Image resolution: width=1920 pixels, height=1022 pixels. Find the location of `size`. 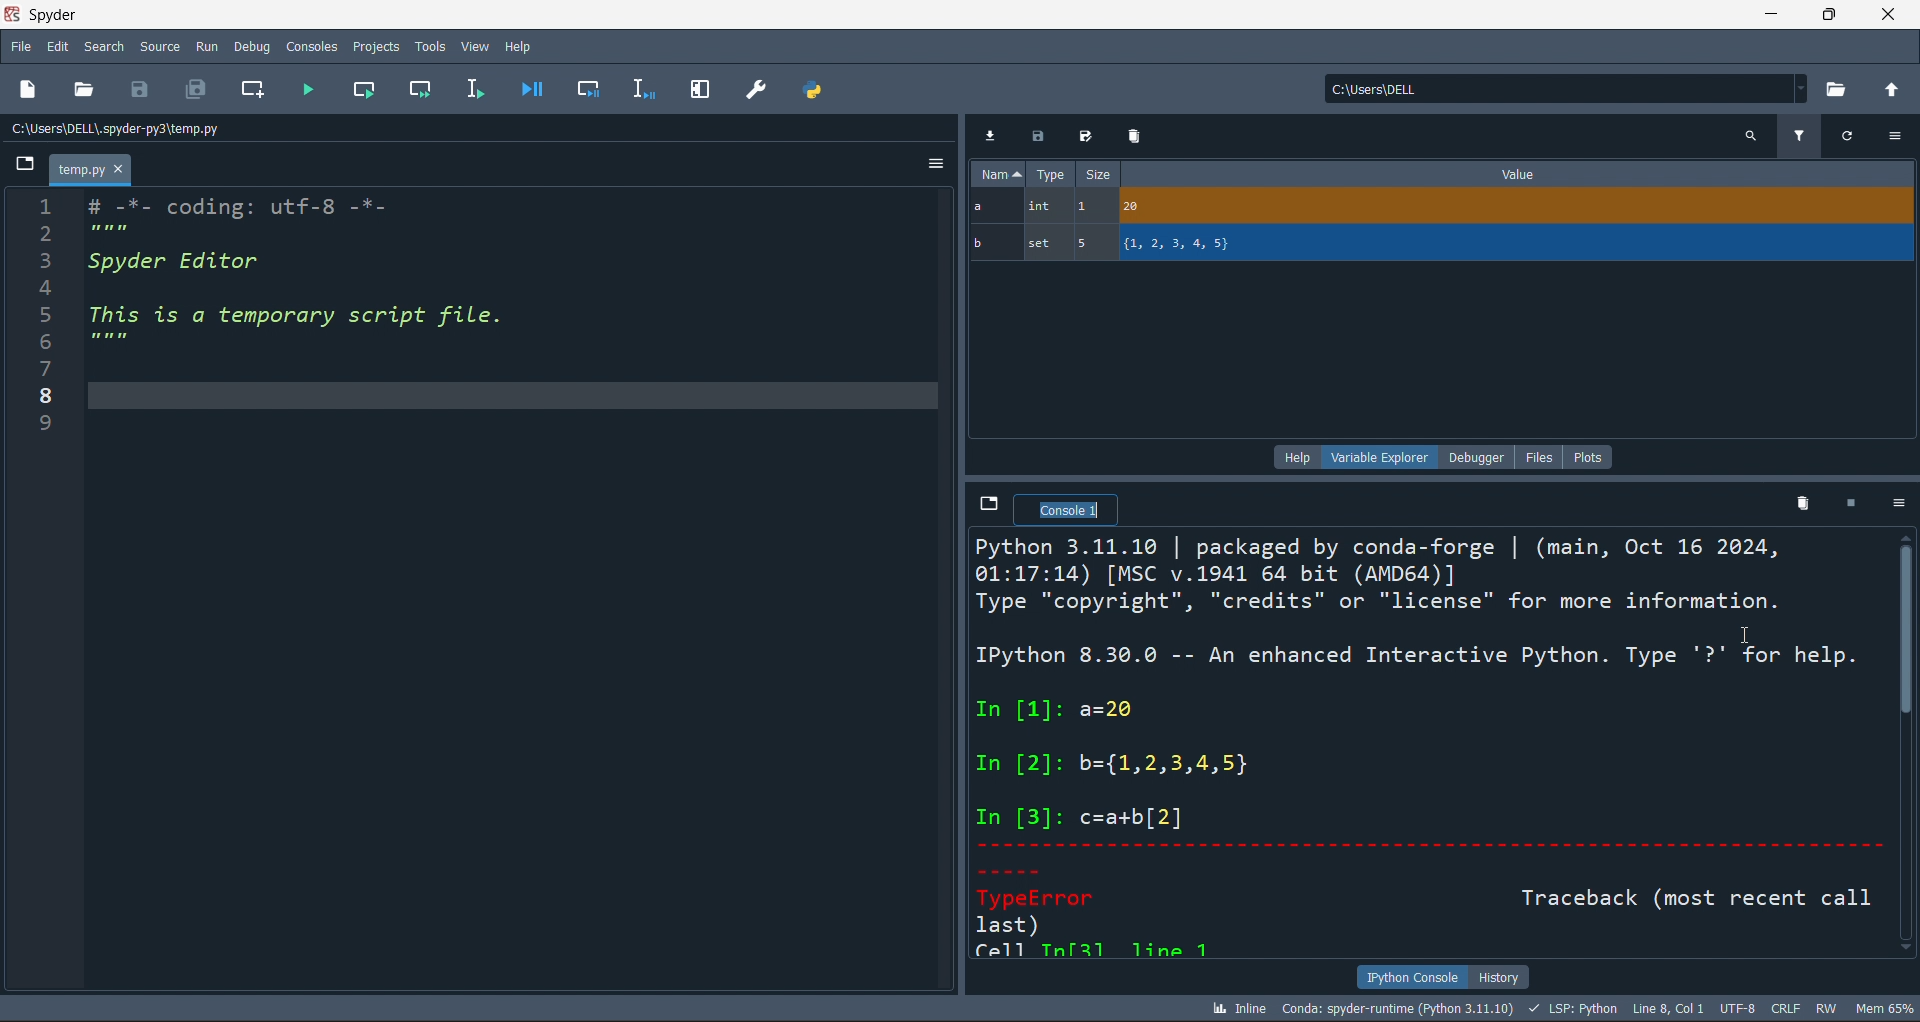

size is located at coordinates (1097, 175).